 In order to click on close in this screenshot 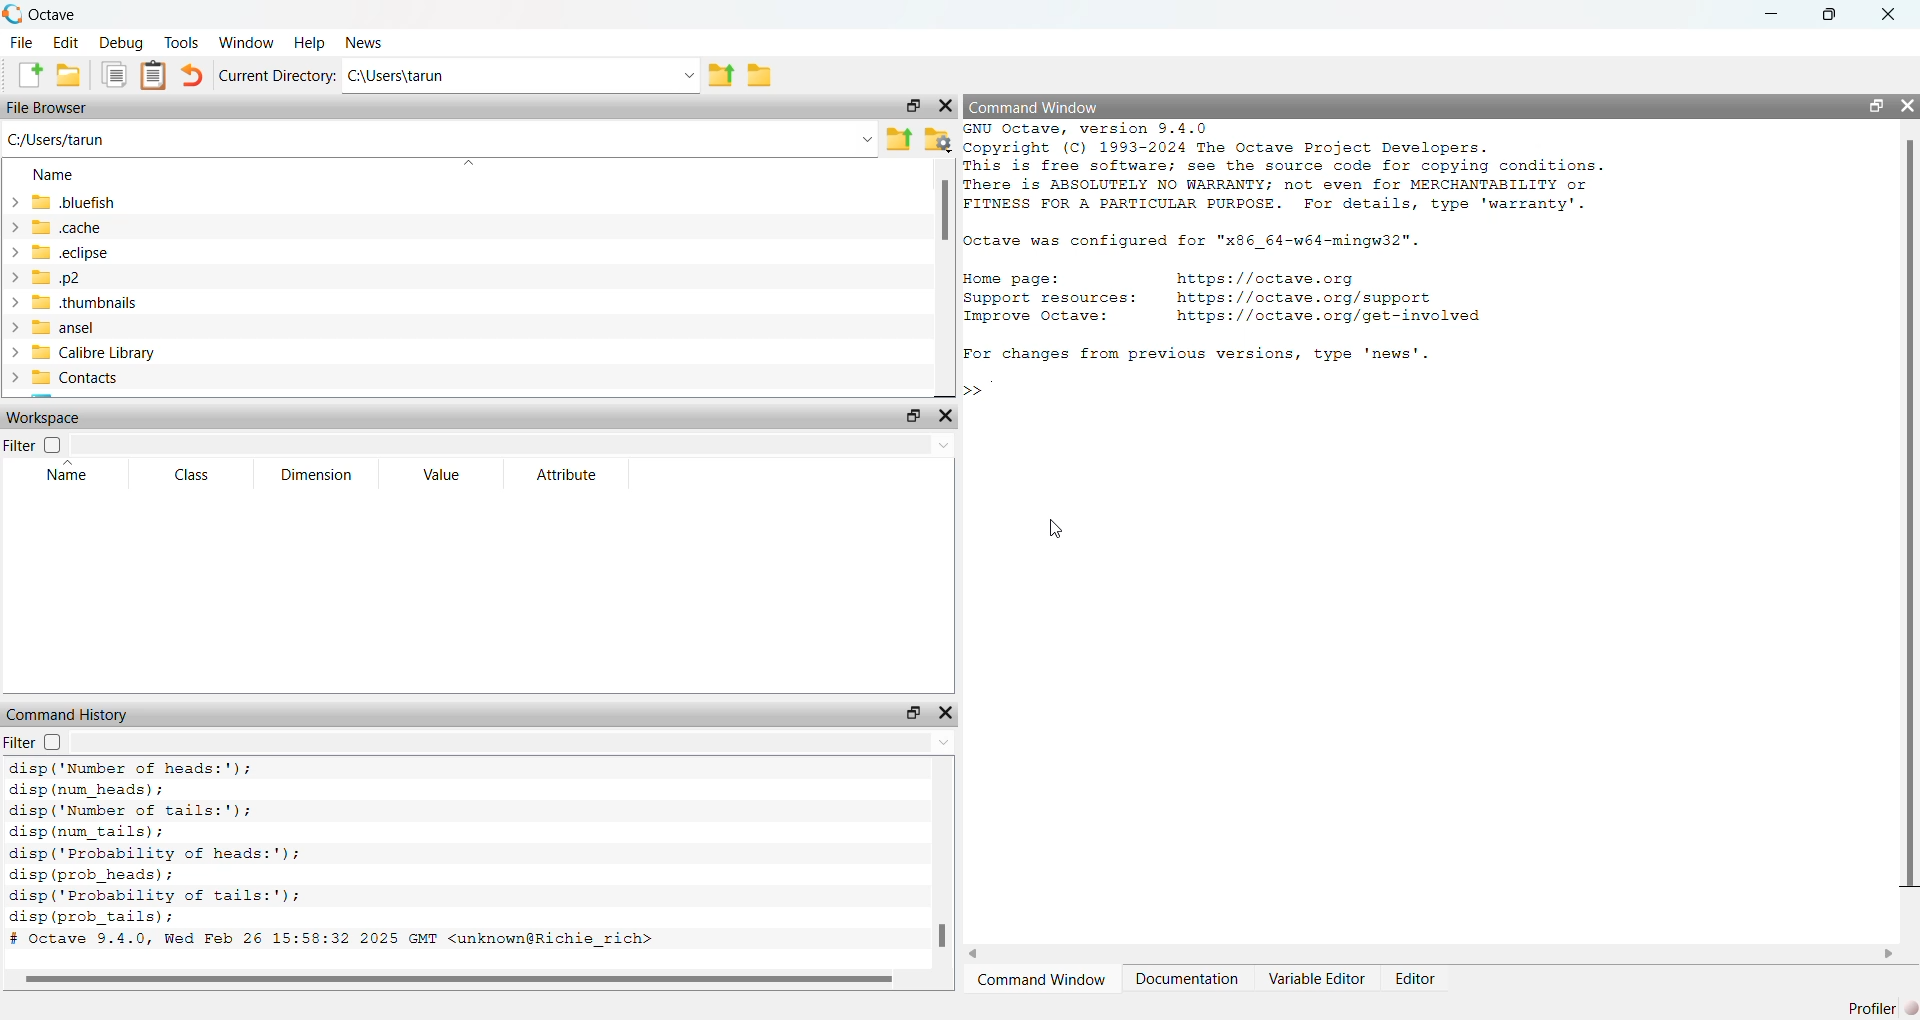, I will do `click(1889, 16)`.